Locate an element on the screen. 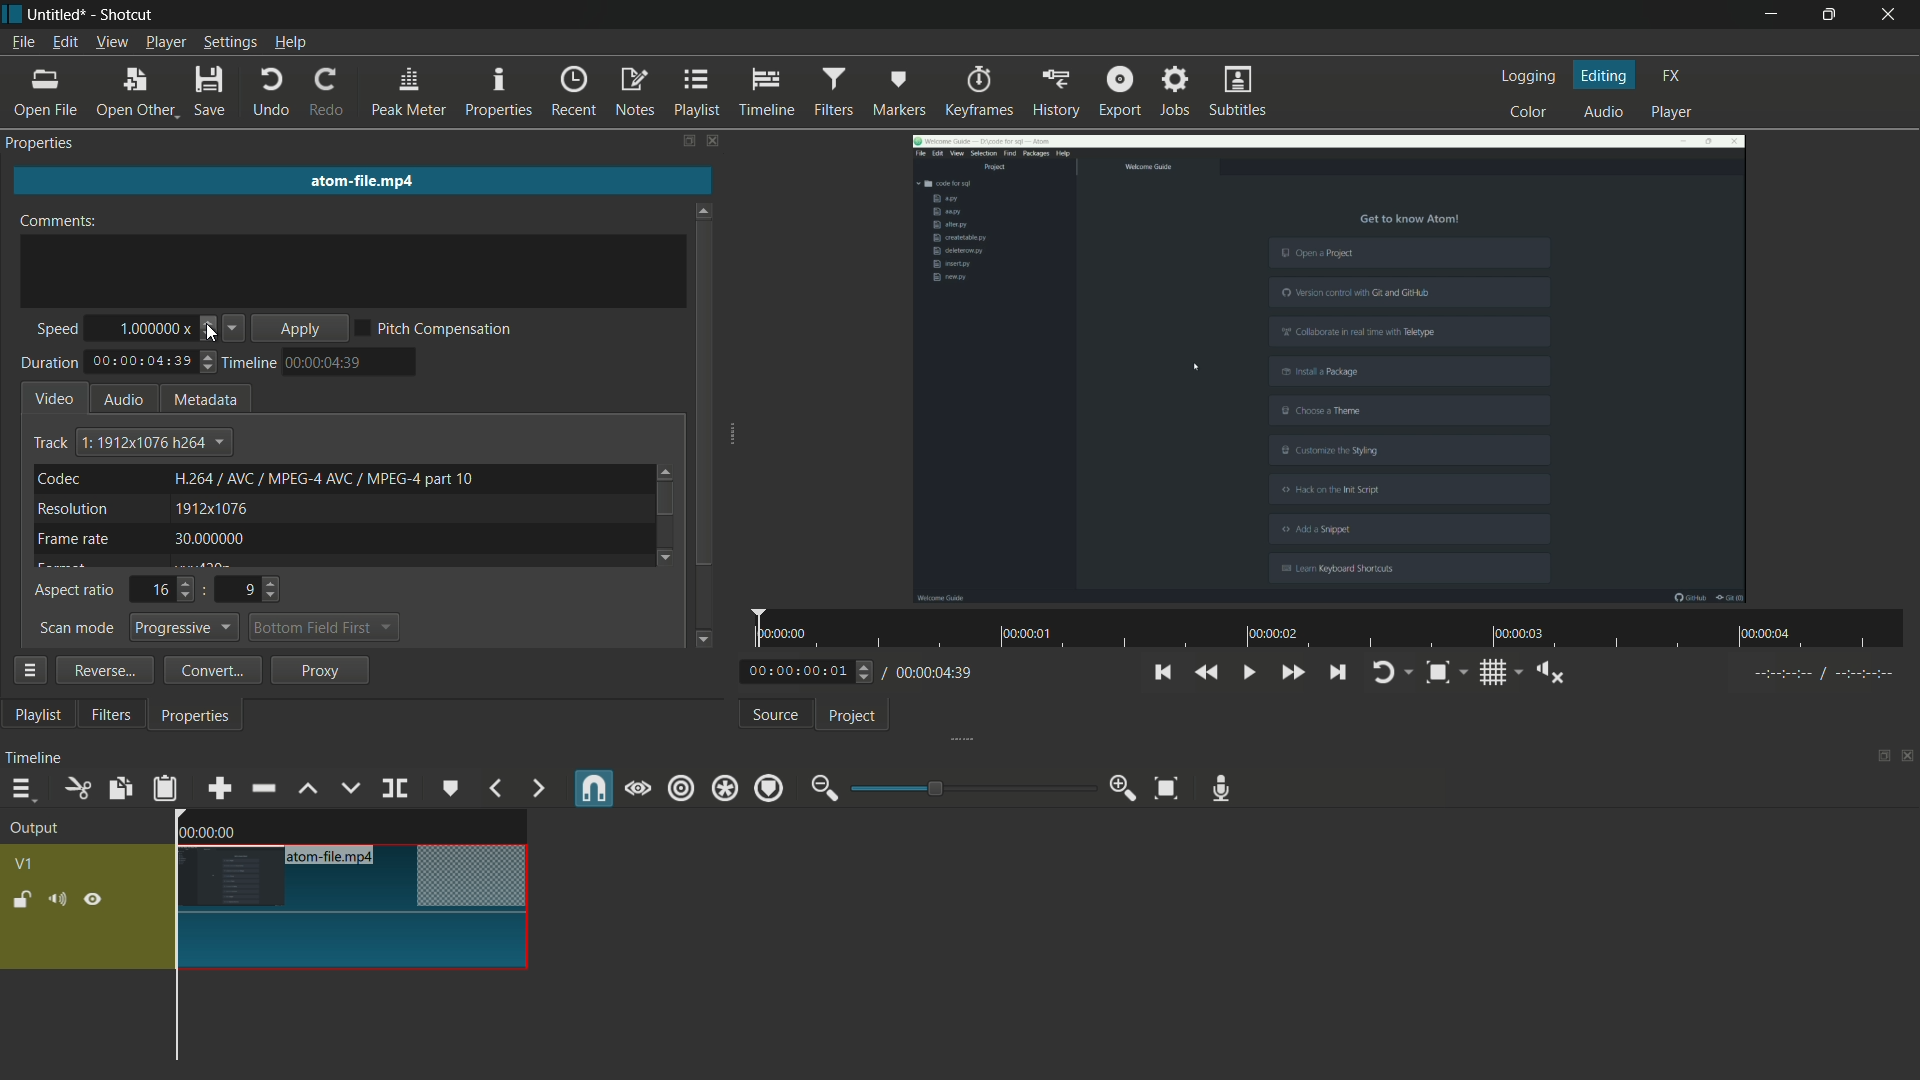  30 is located at coordinates (214, 541).